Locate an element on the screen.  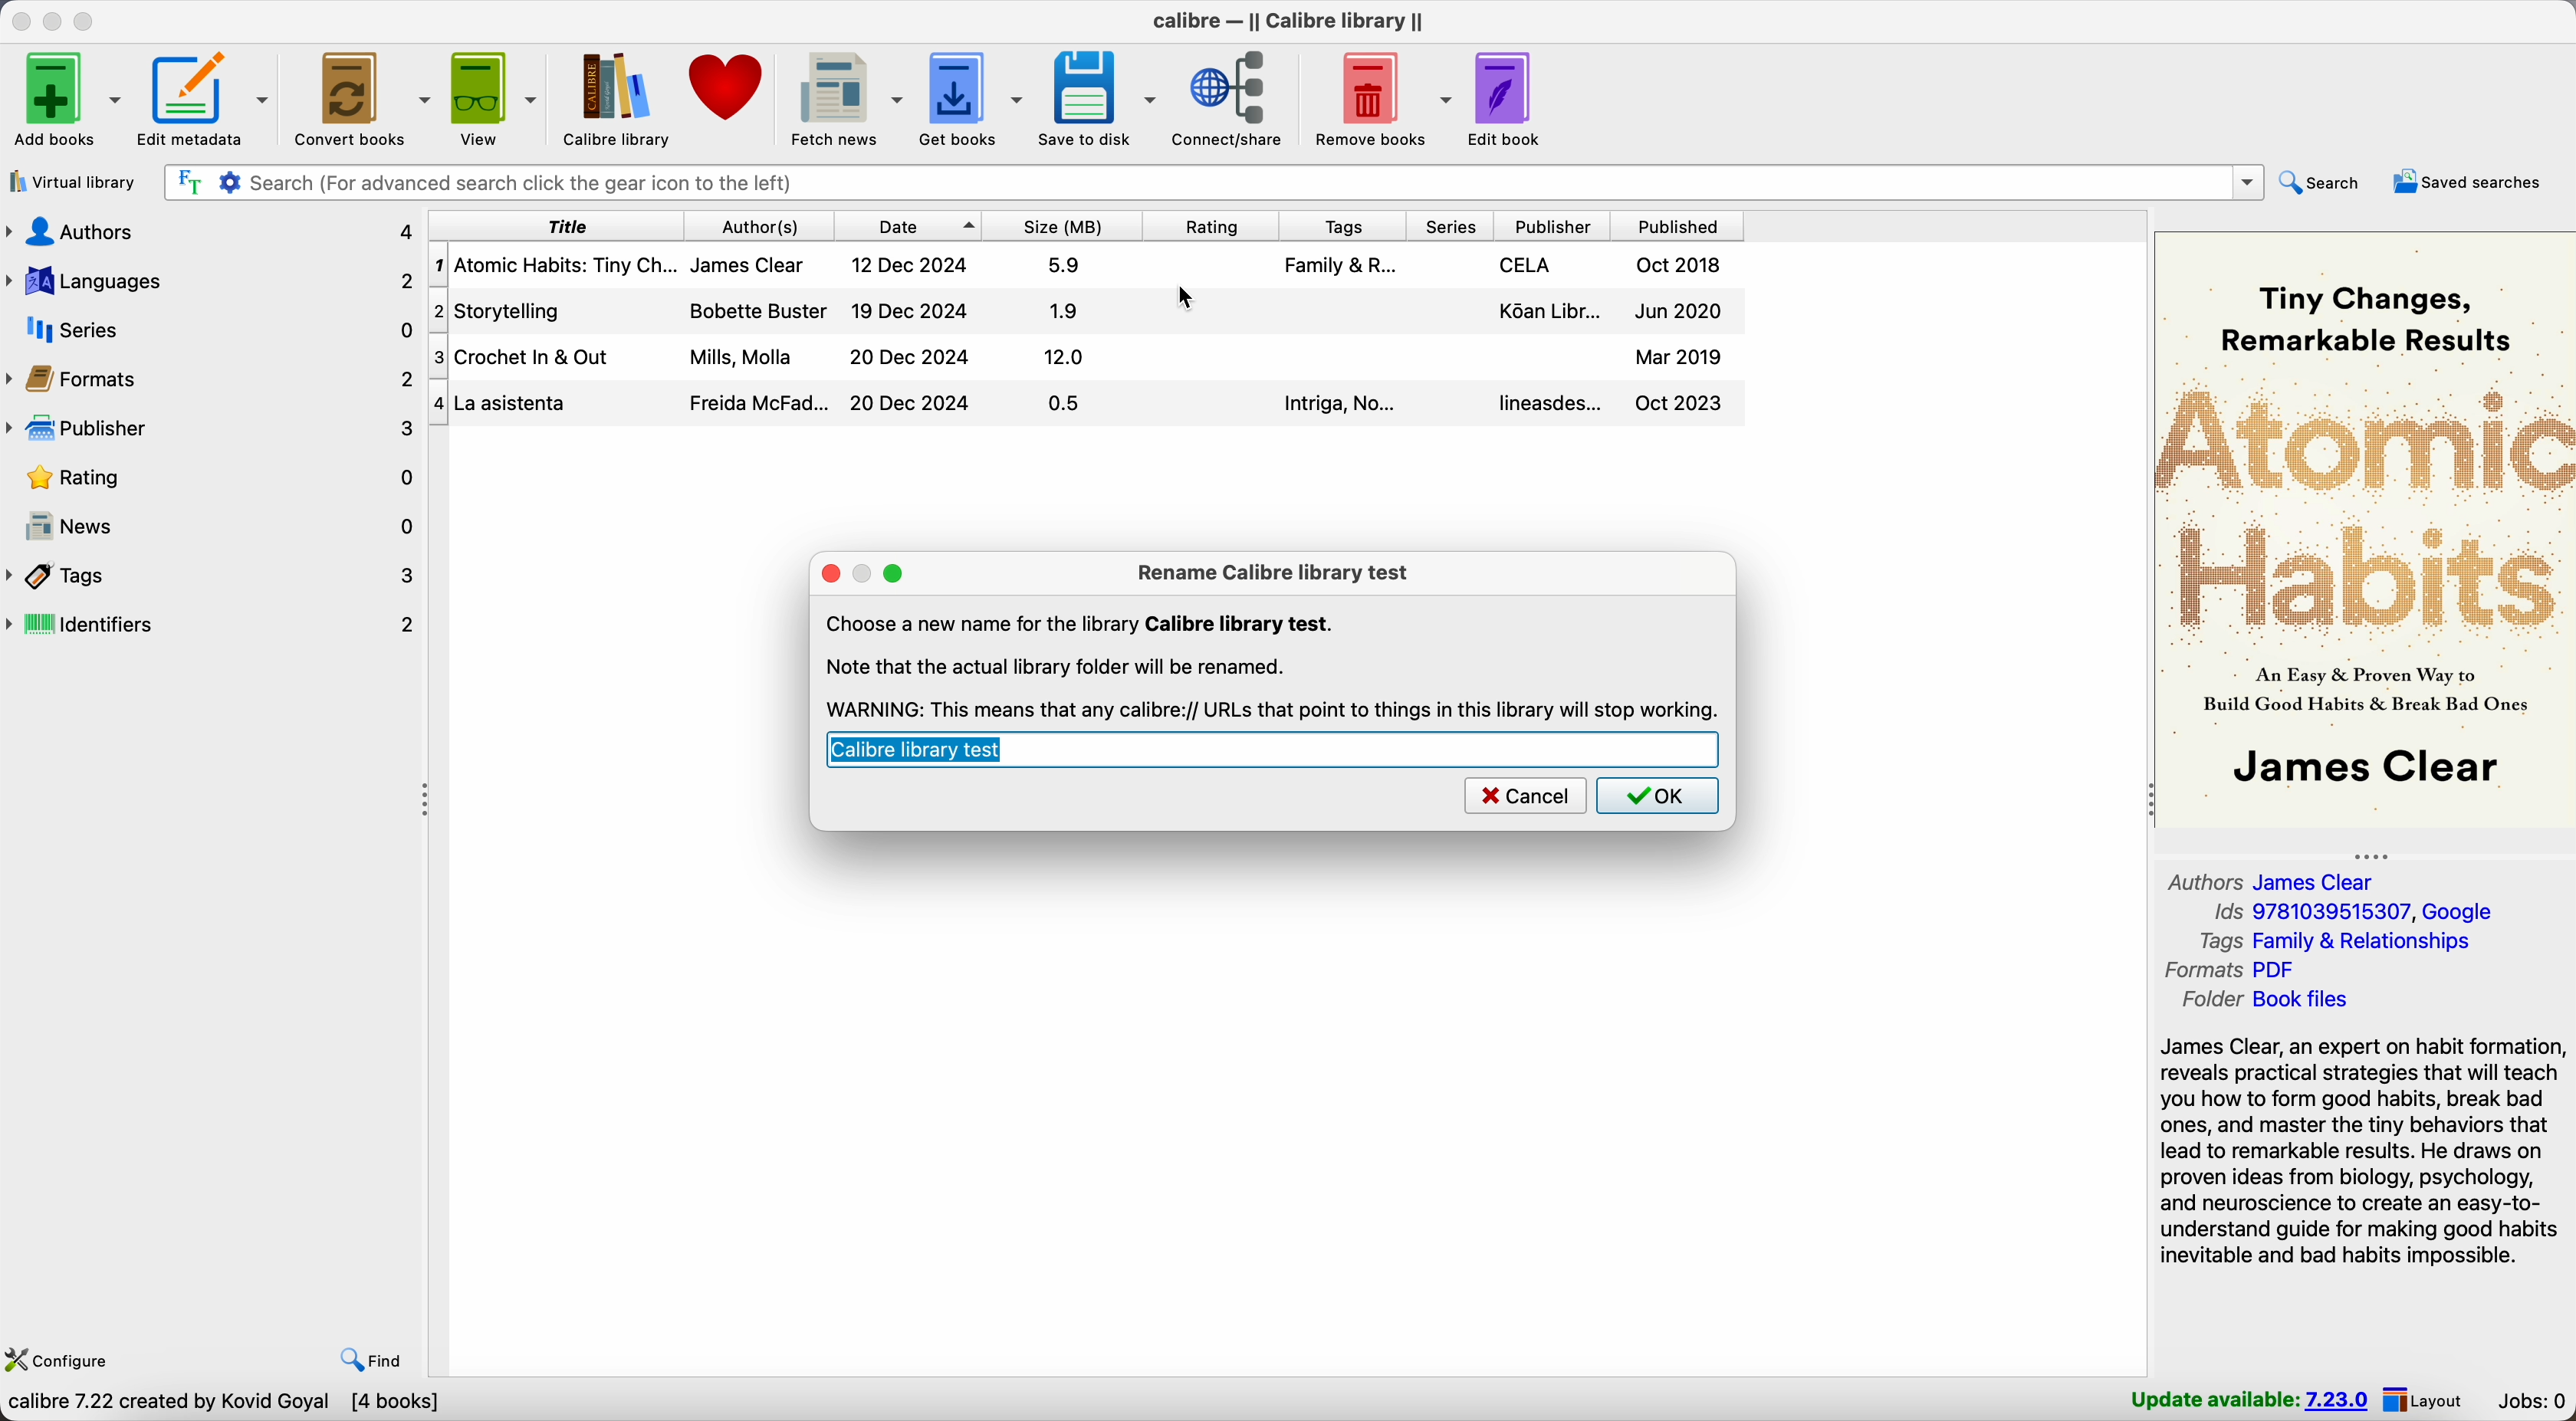
formats PDF is located at coordinates (2230, 970).